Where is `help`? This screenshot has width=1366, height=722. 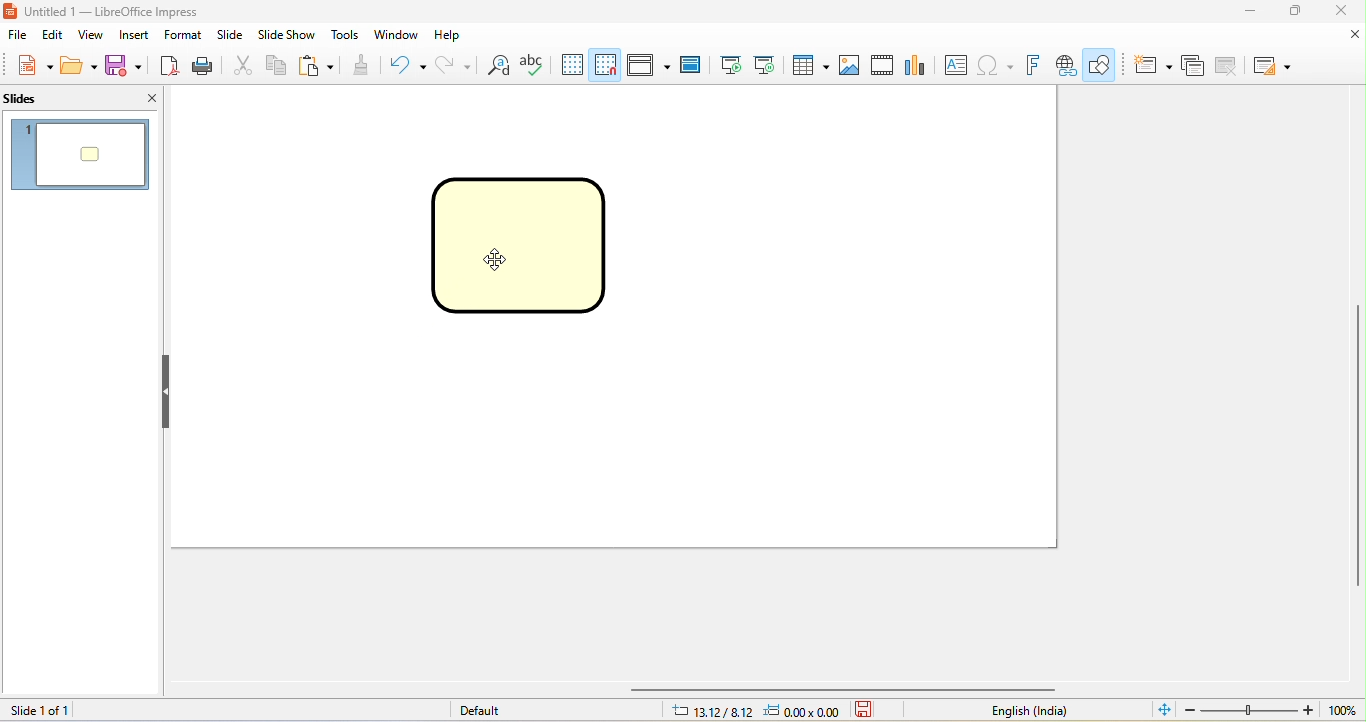
help is located at coordinates (452, 37).